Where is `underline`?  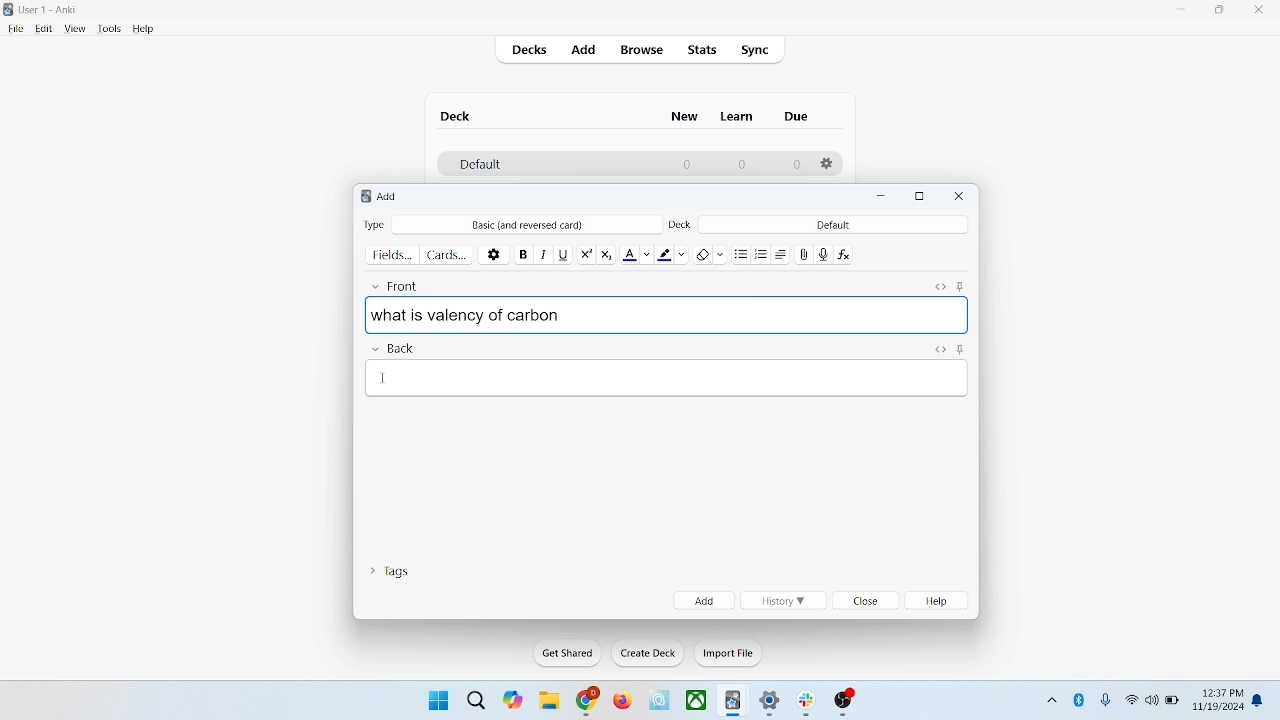
underline is located at coordinates (563, 253).